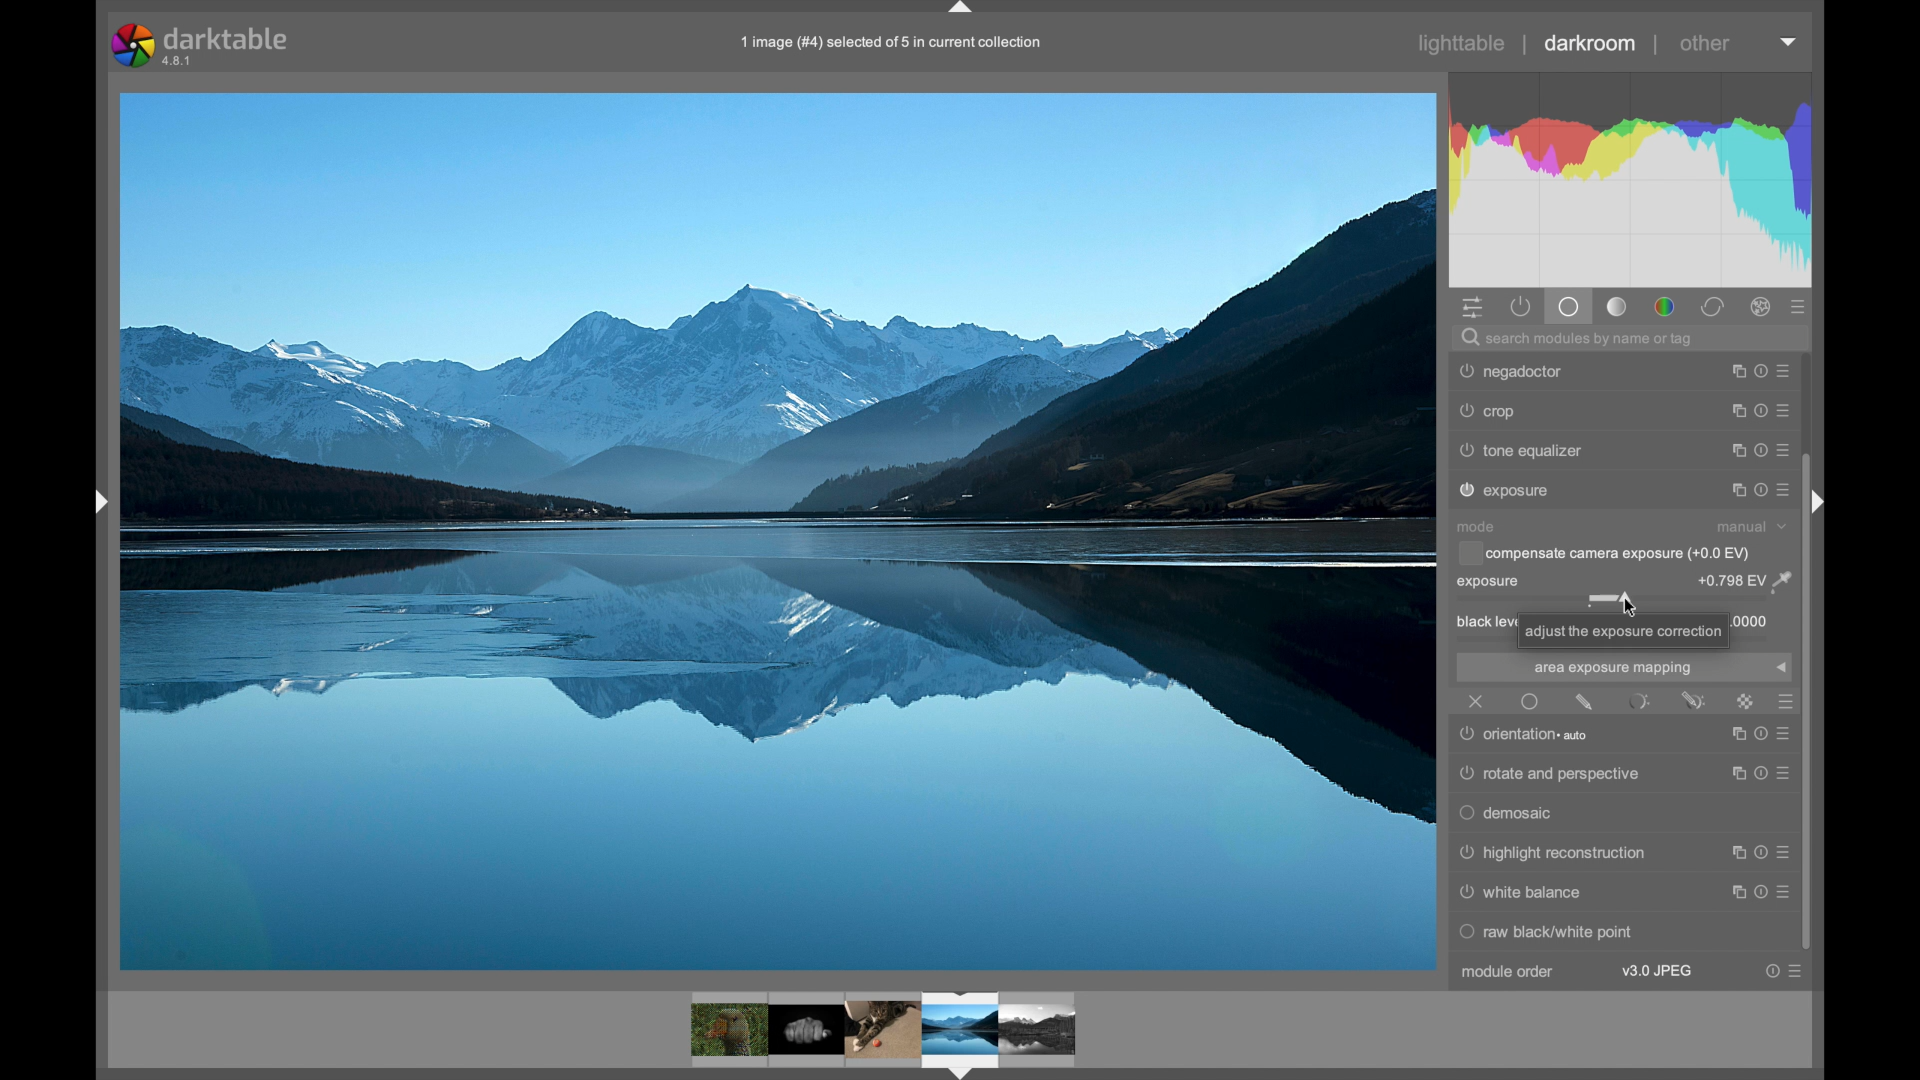  I want to click on raster mask, so click(1746, 701).